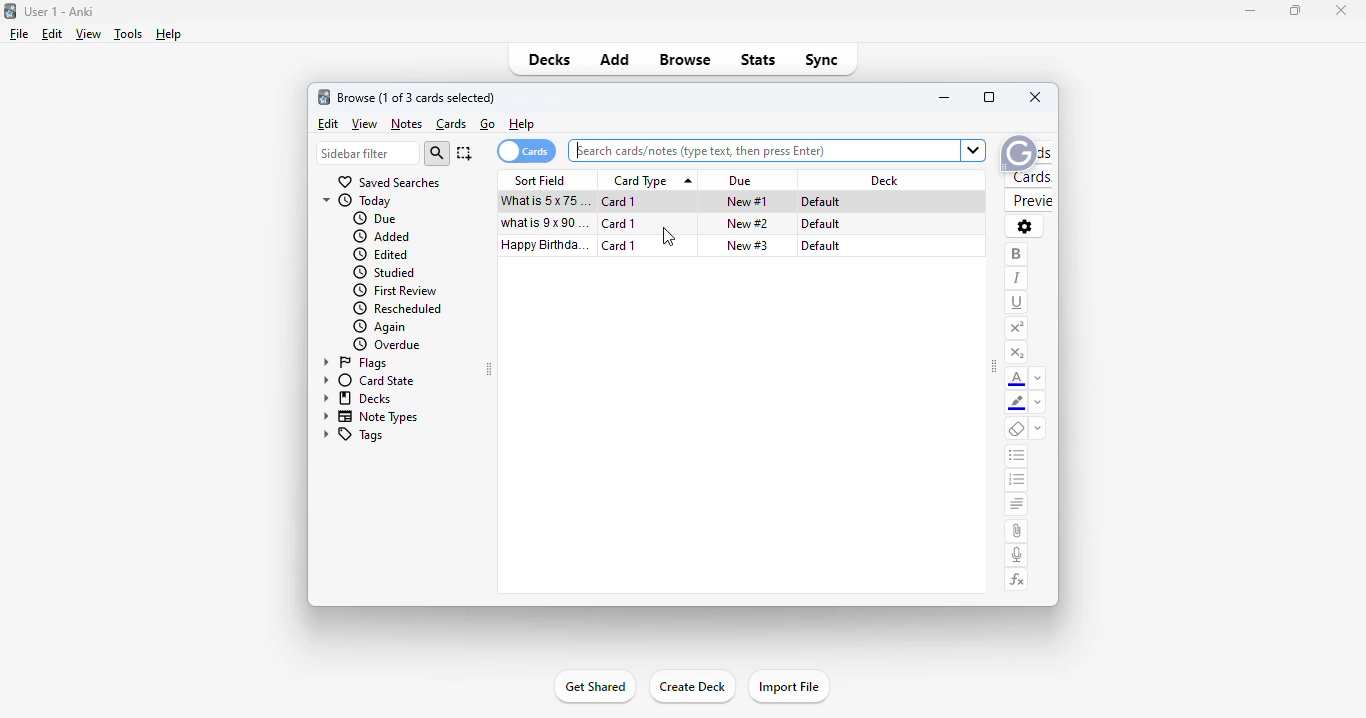 The height and width of the screenshot is (718, 1366). Describe the element at coordinates (548, 200) in the screenshot. I see `what is 5x75=?` at that location.